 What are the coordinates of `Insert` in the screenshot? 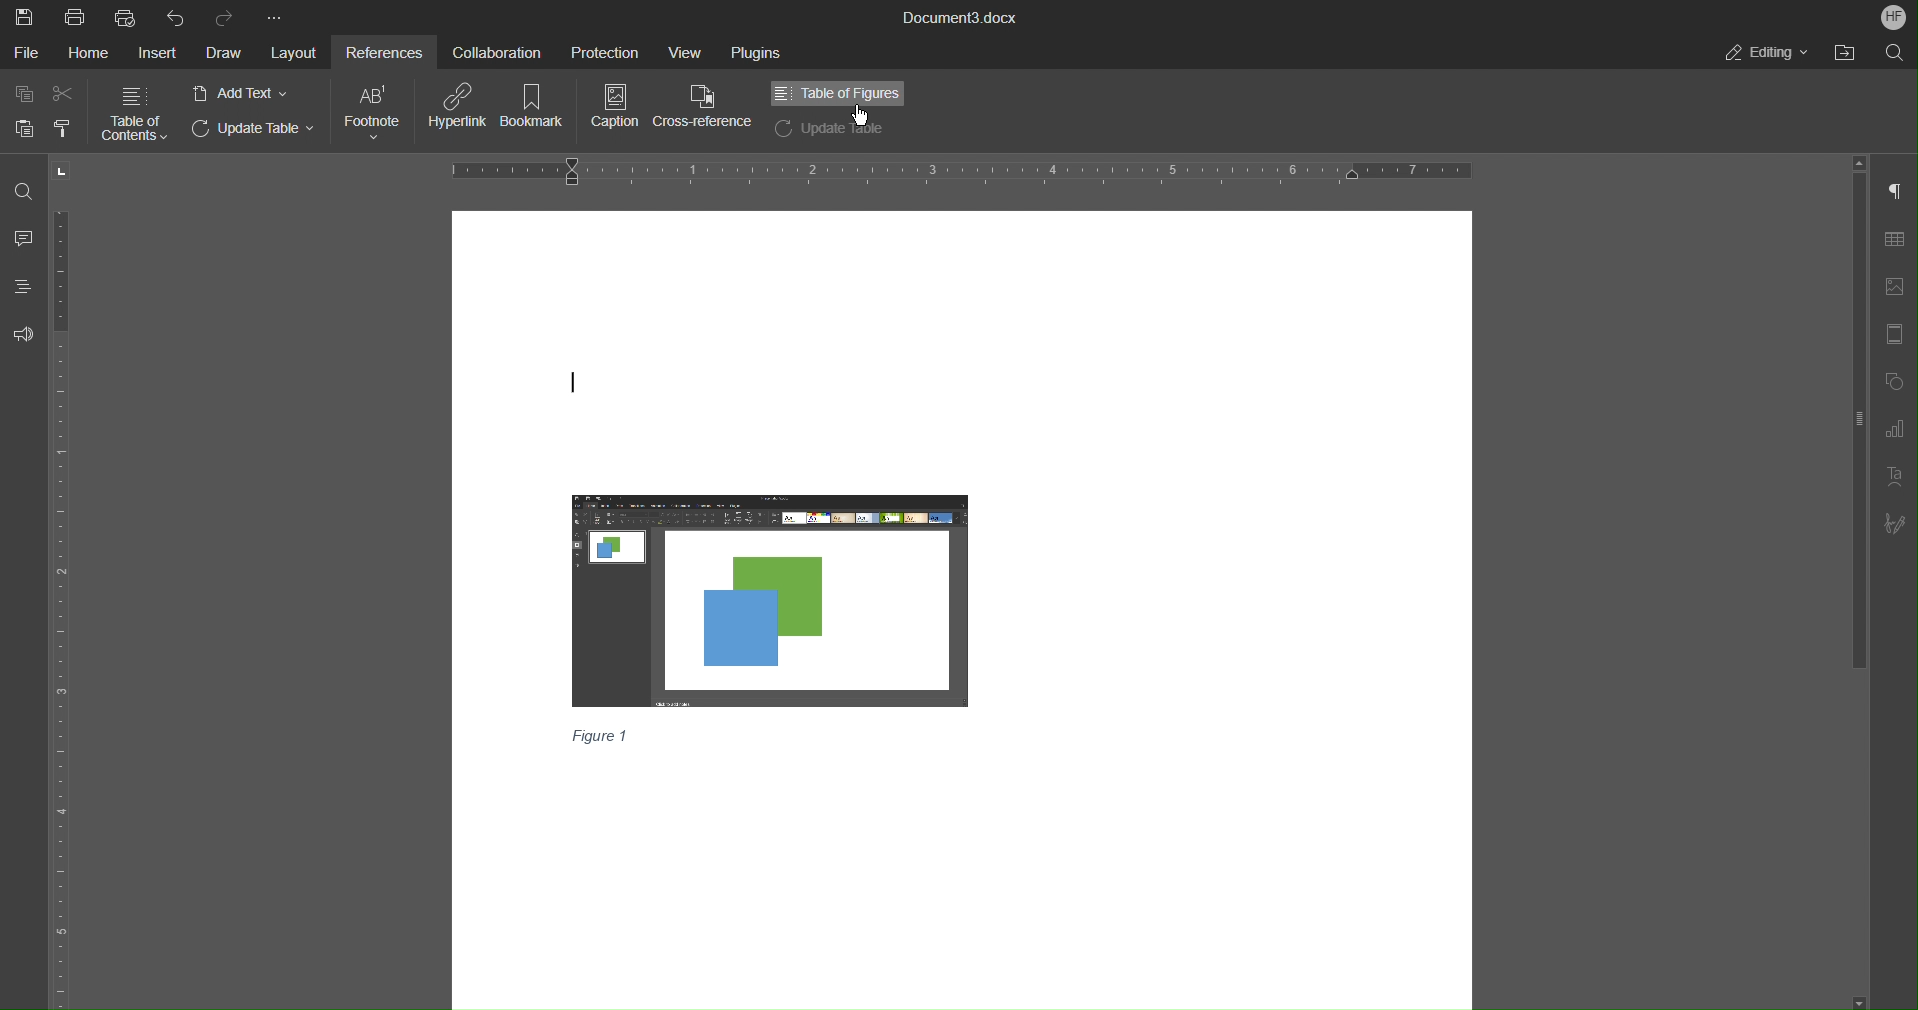 It's located at (156, 53).